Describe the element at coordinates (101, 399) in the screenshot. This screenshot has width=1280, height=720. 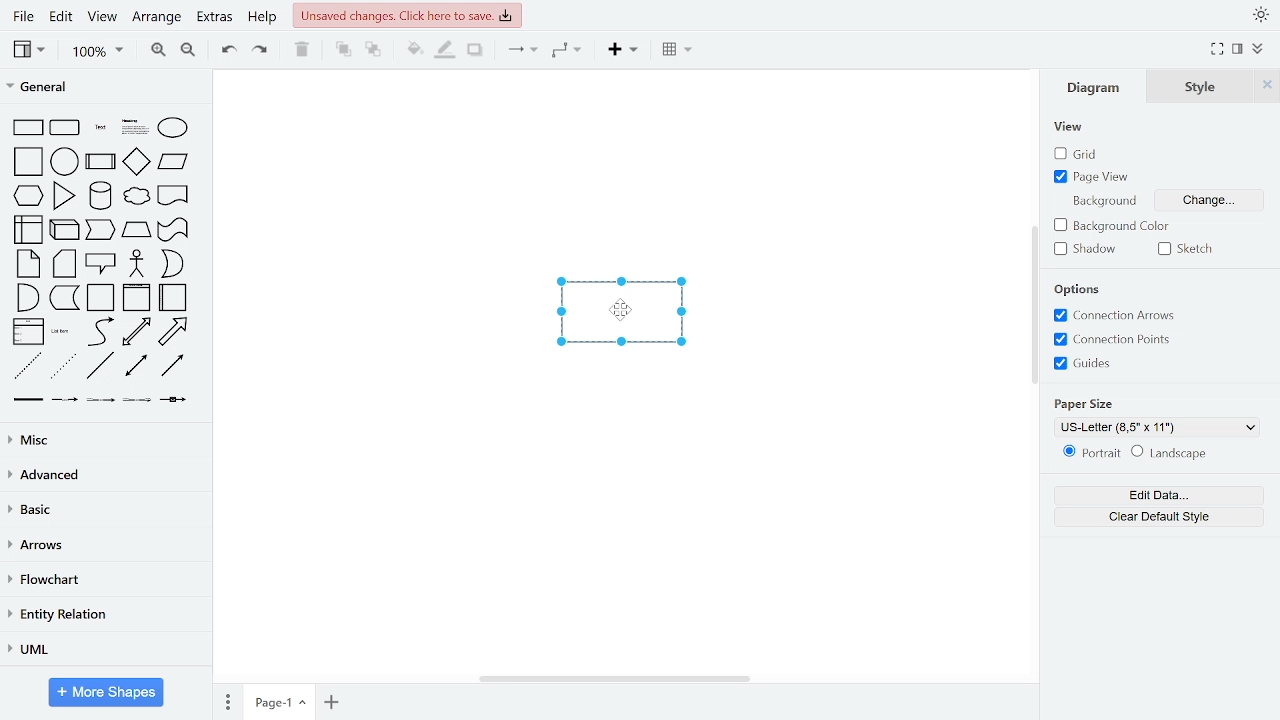
I see `general shapes` at that location.